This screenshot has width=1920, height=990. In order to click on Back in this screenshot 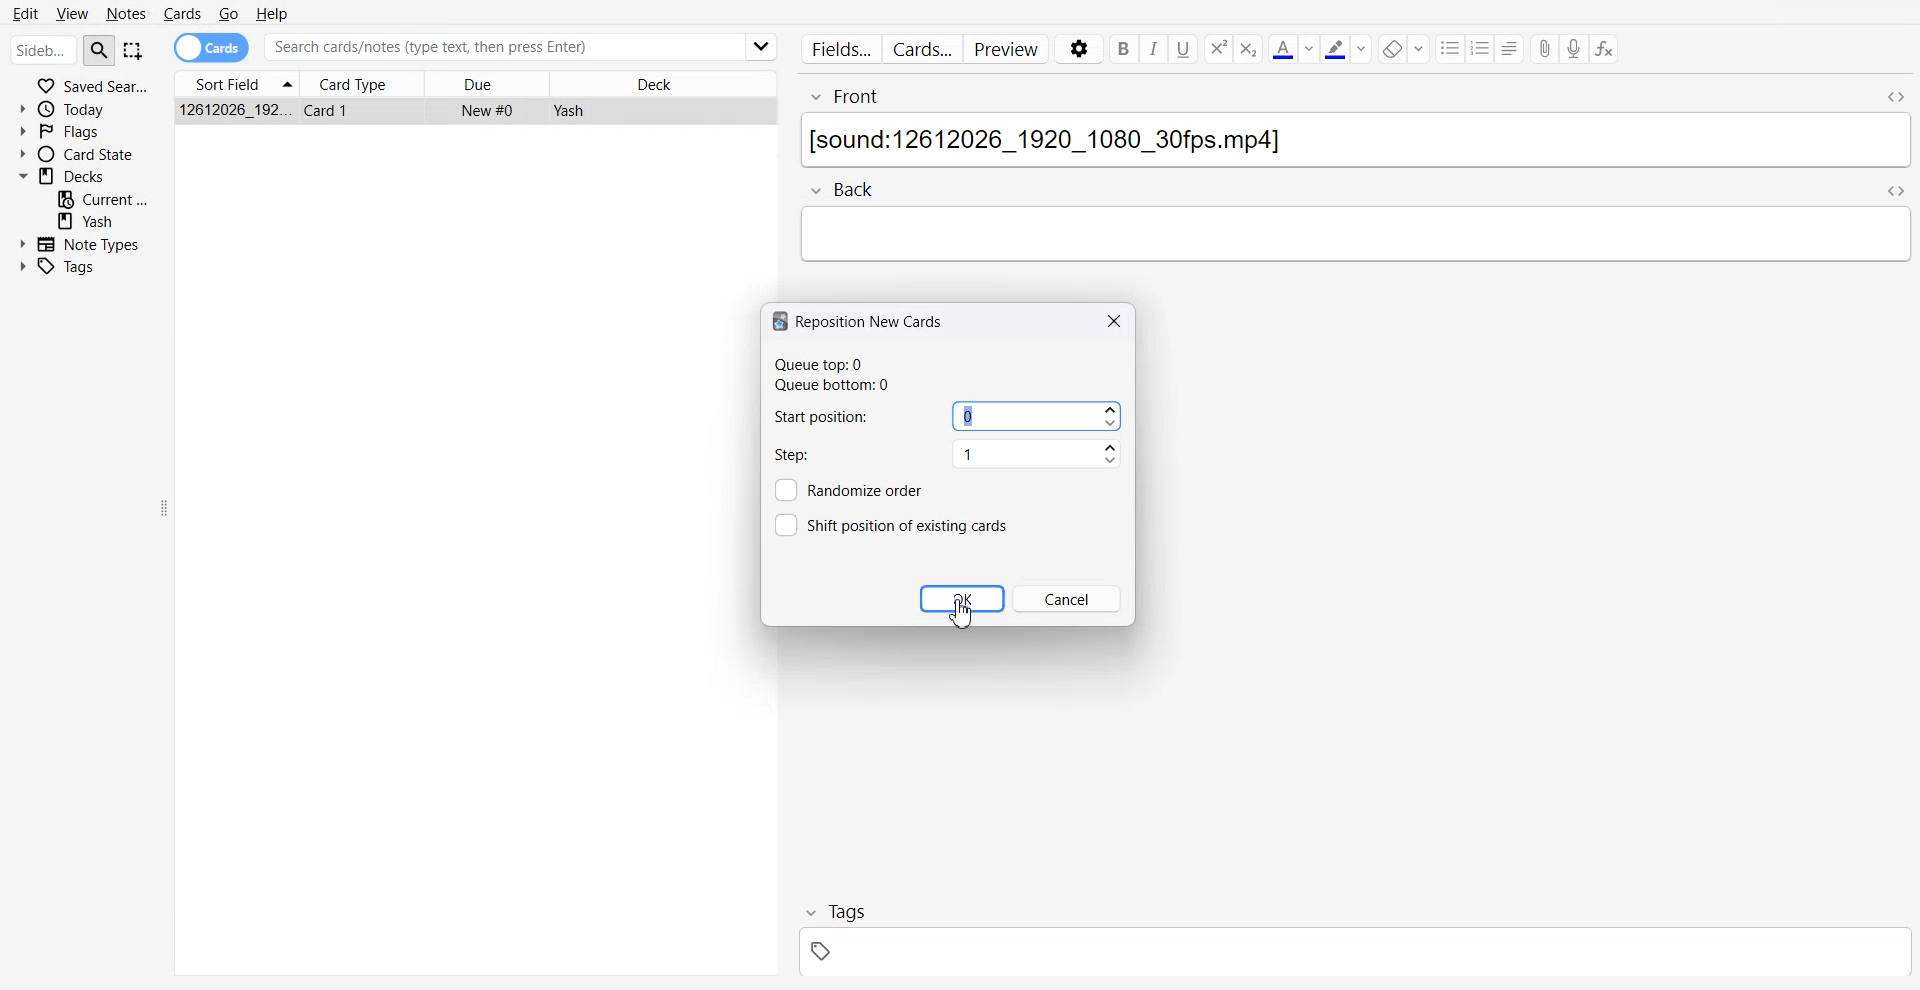, I will do `click(847, 187)`.